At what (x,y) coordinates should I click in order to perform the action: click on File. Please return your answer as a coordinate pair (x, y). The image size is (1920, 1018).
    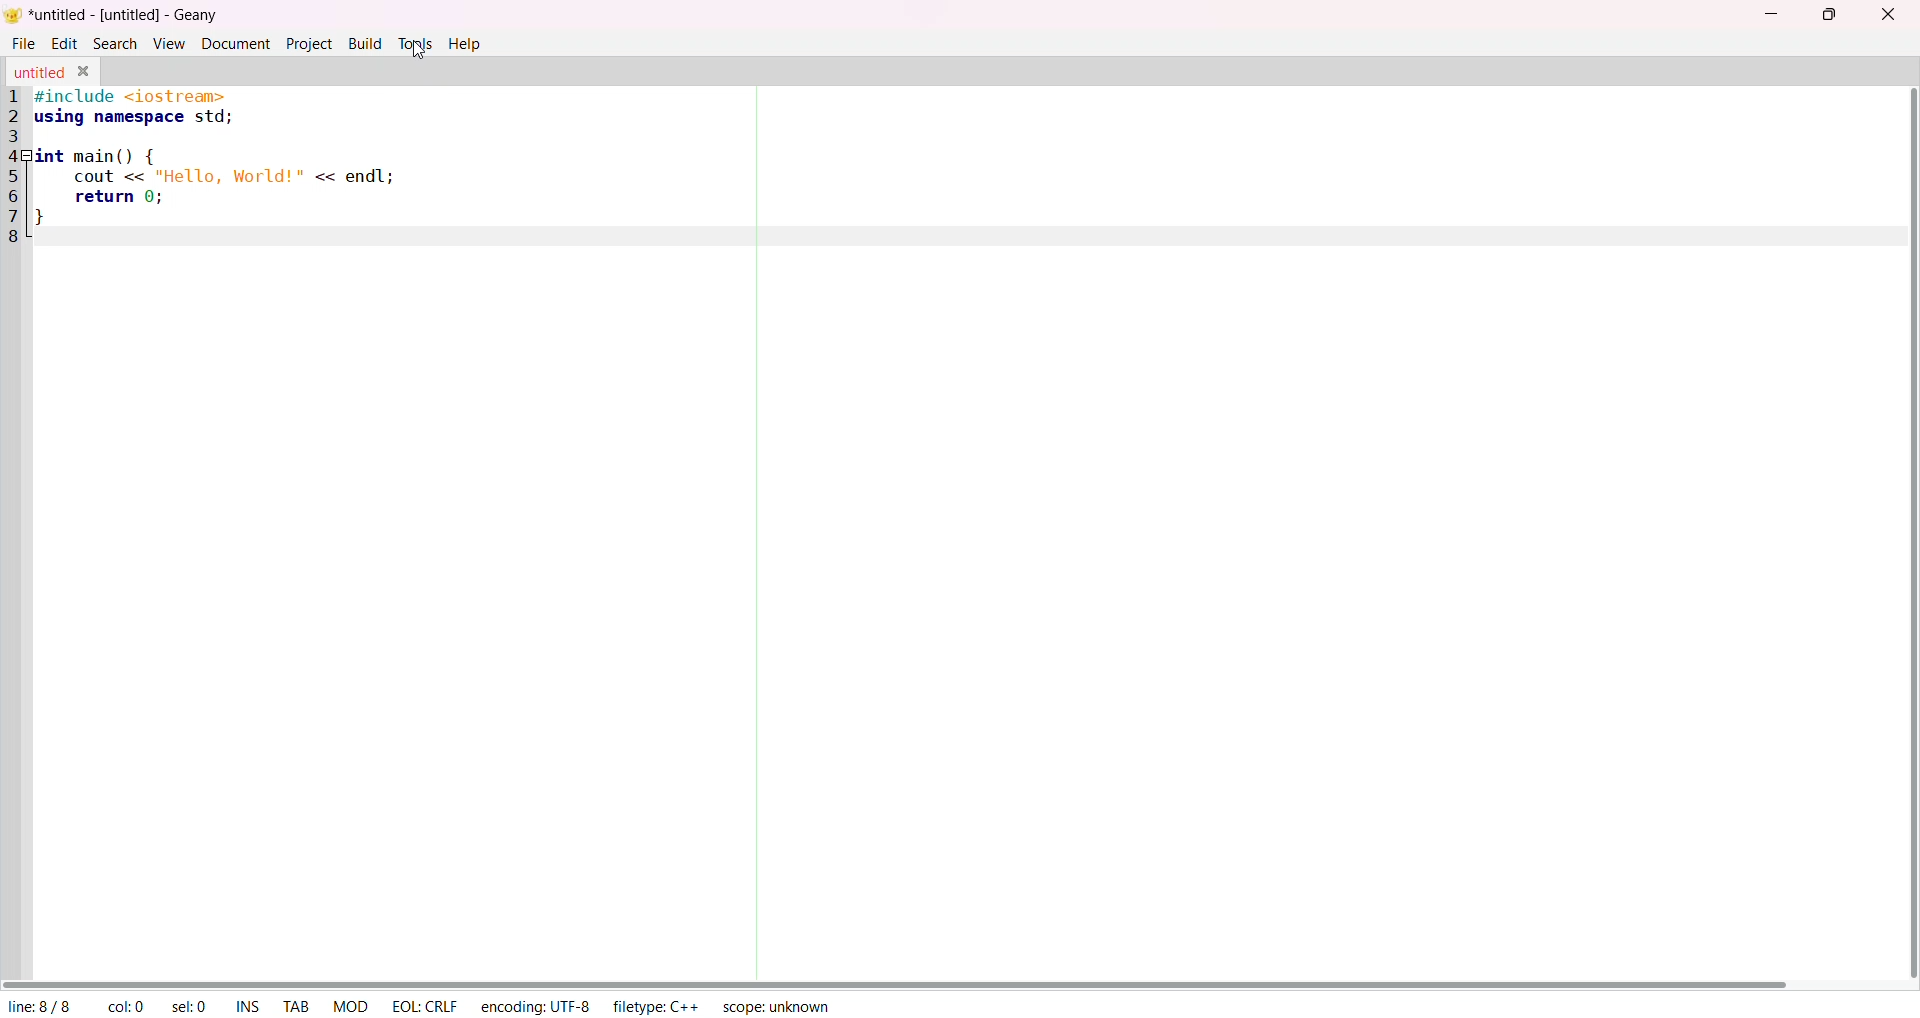
    Looking at the image, I should click on (23, 43).